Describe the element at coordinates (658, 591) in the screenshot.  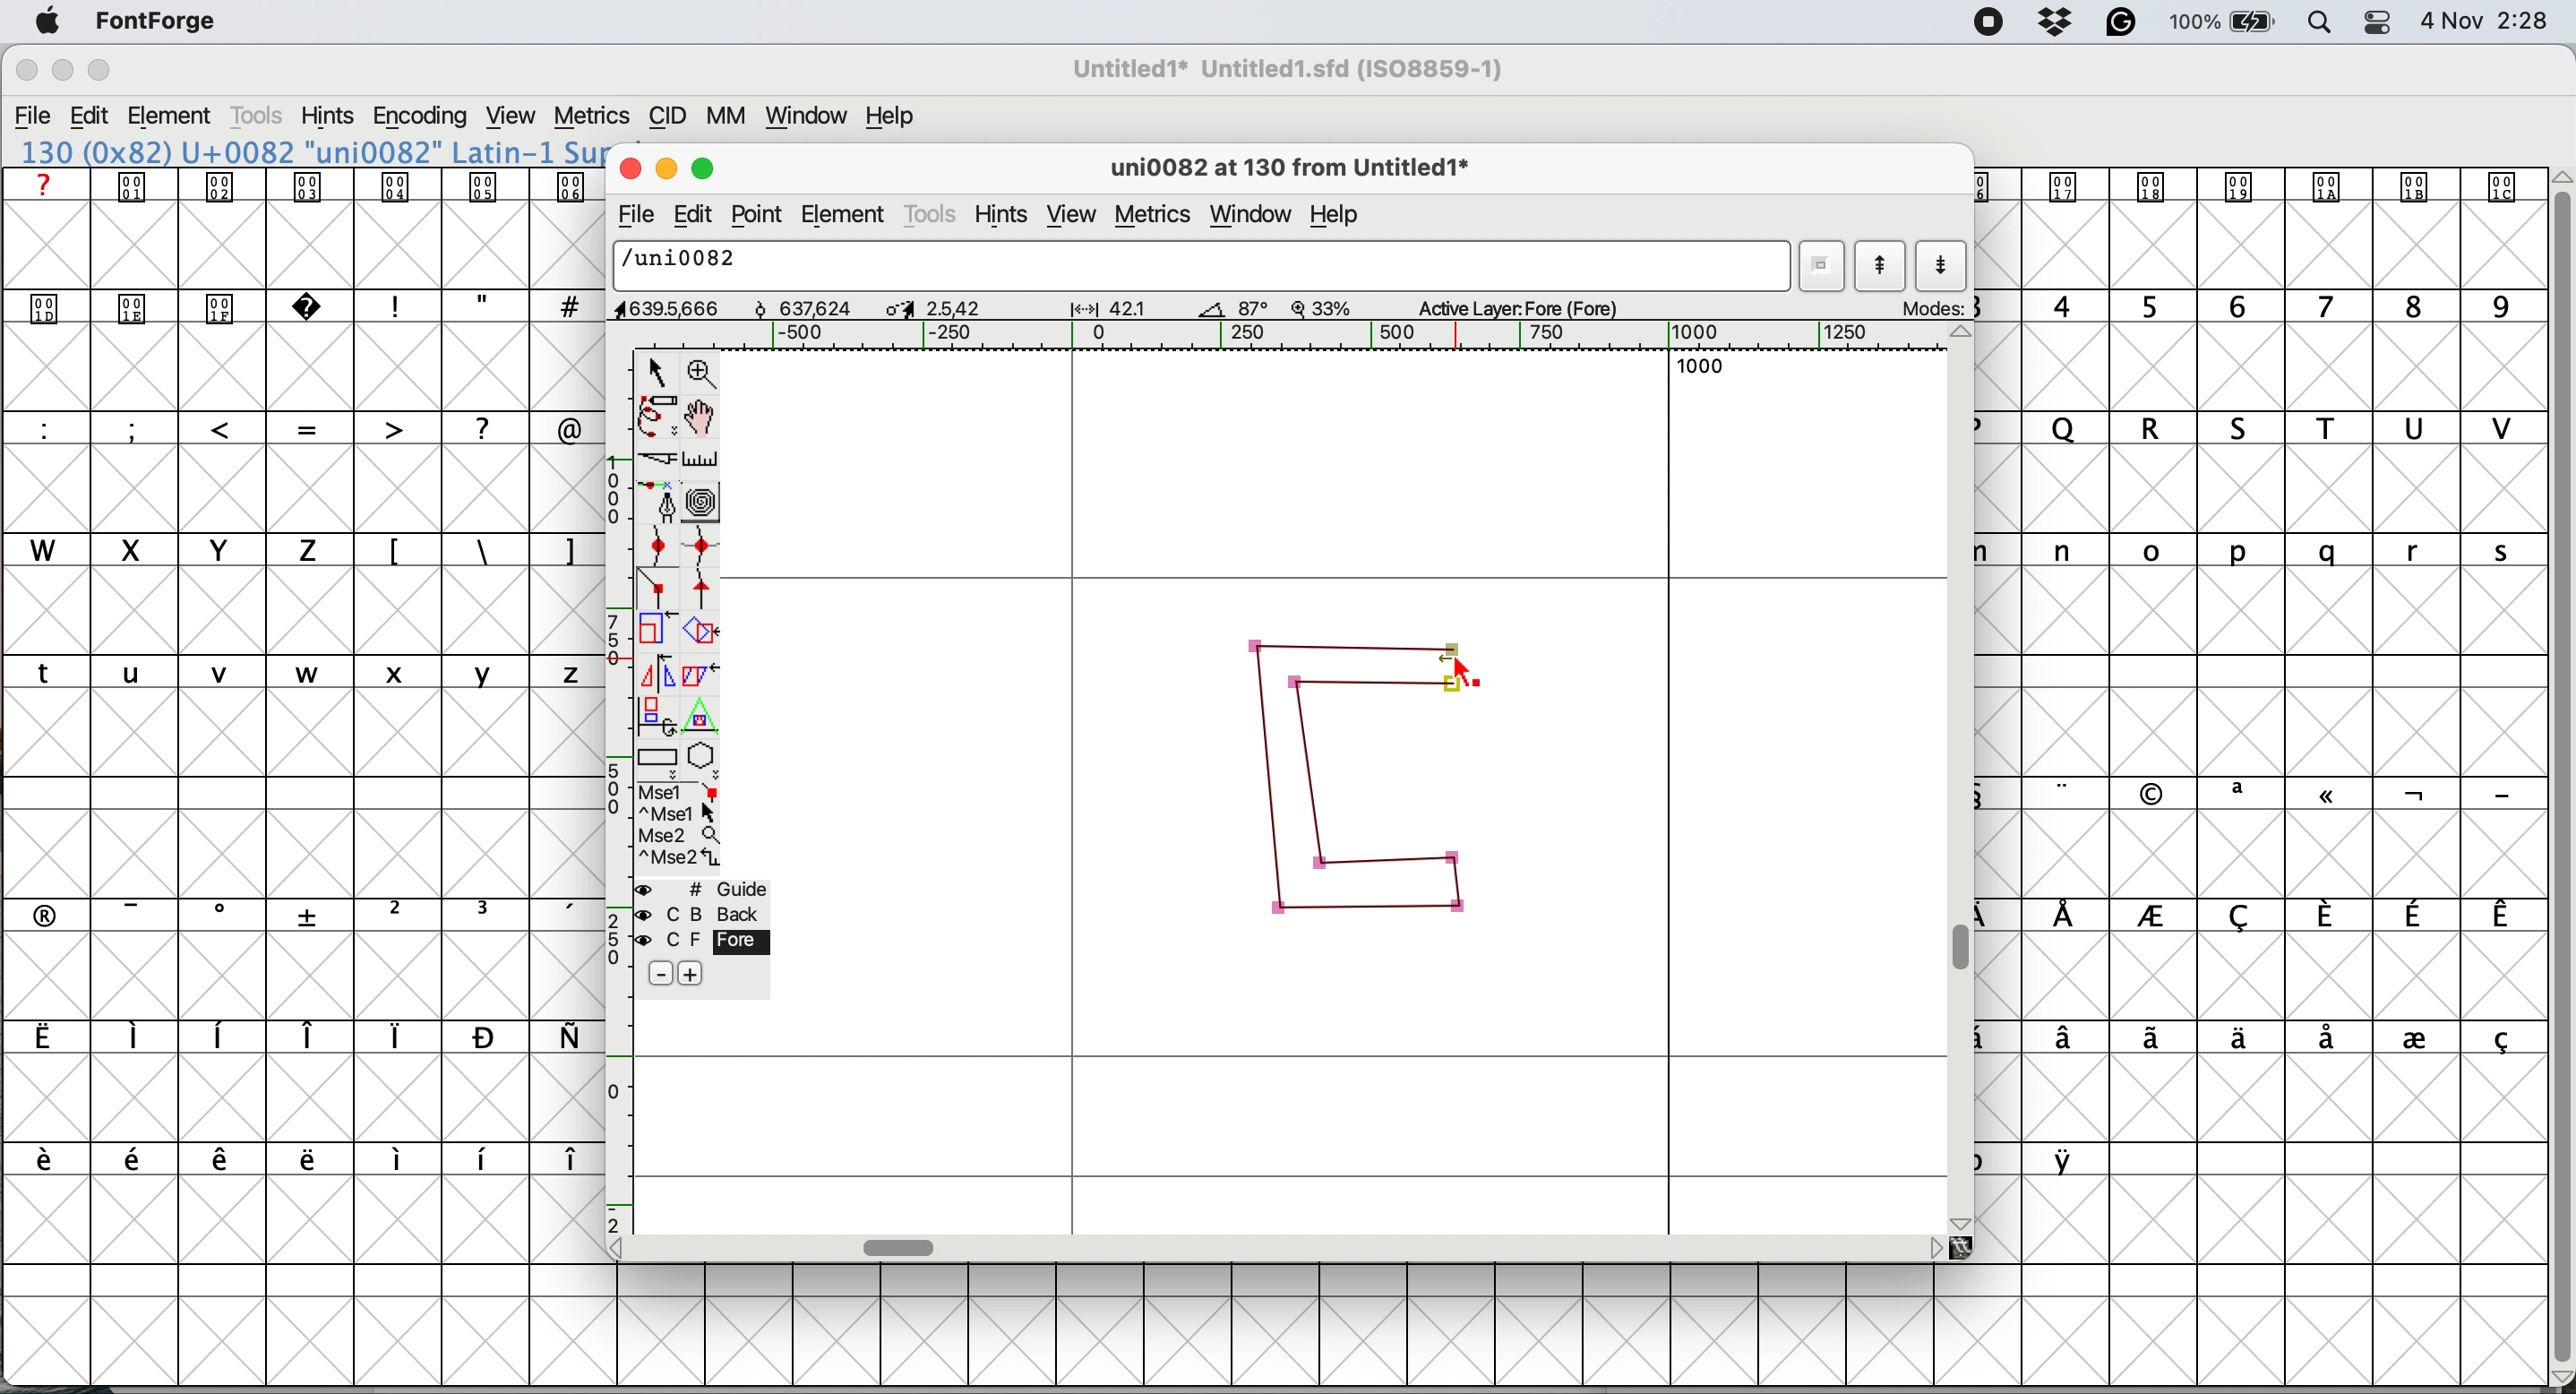
I see `add a corner point` at that location.